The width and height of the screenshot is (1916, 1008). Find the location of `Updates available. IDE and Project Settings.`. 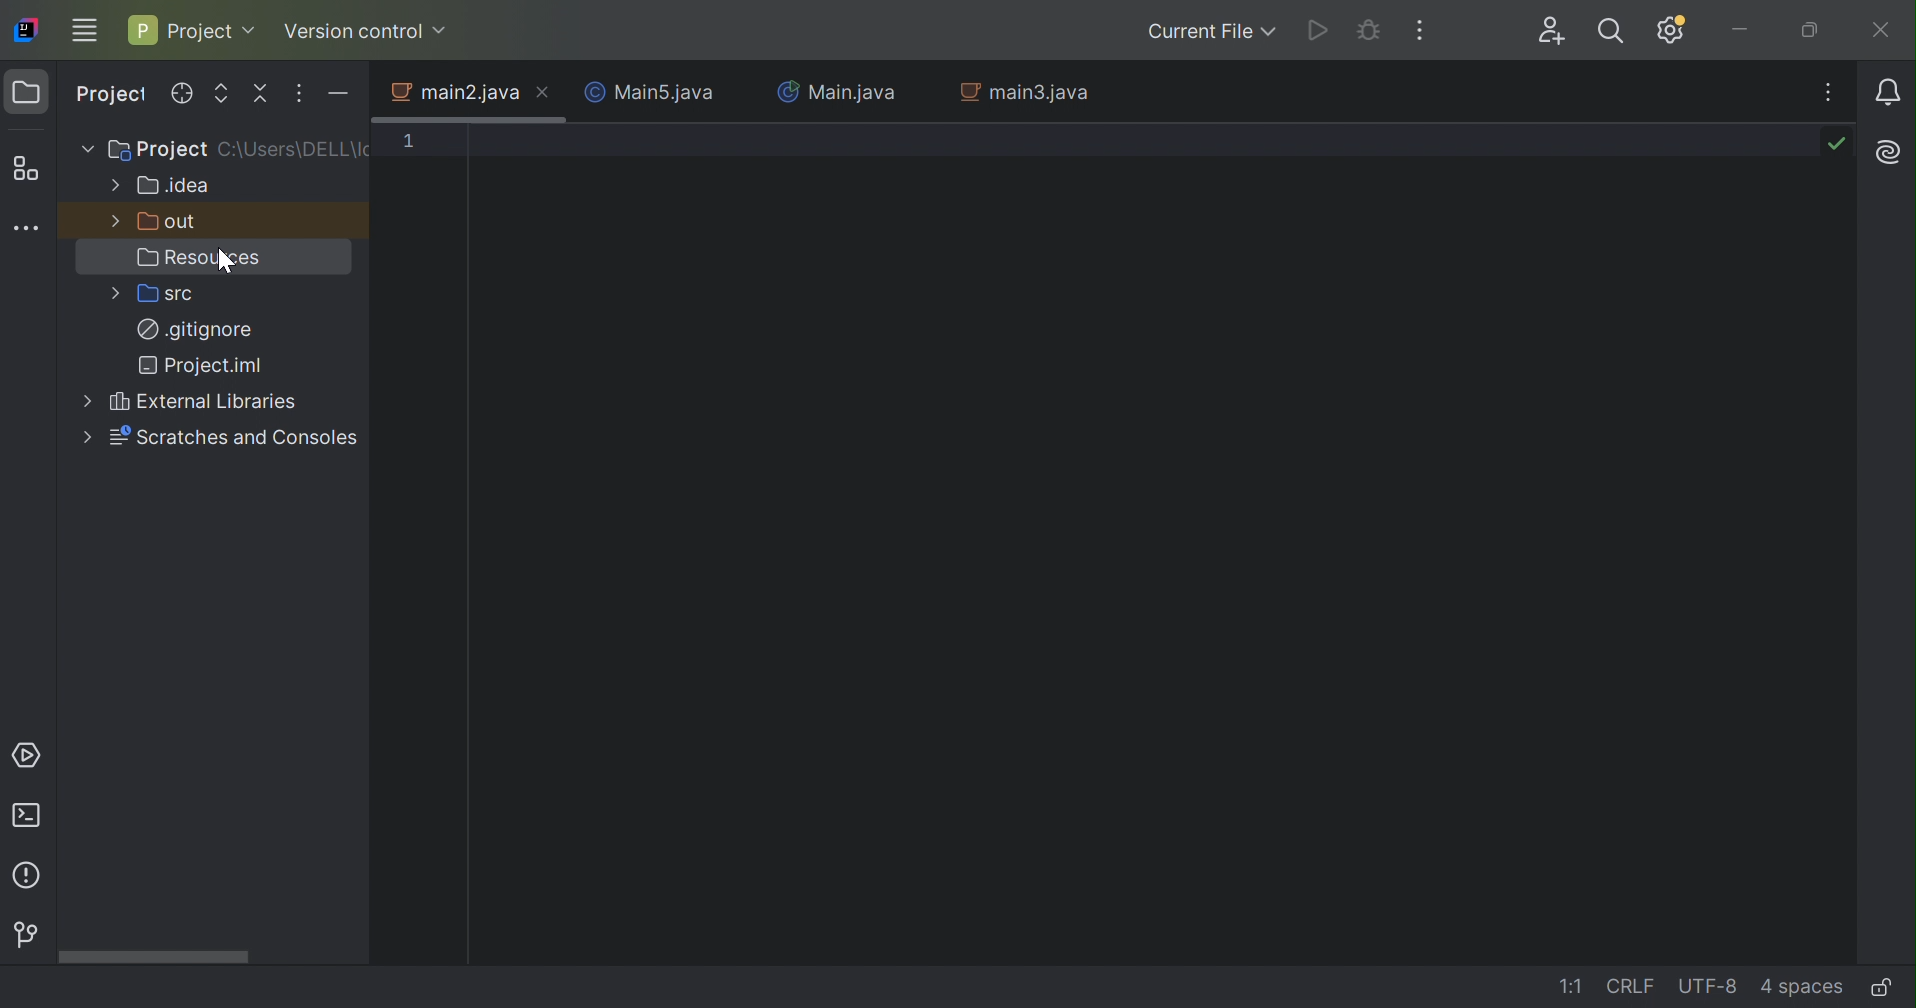

Updates available. IDE and Project Settings. is located at coordinates (1671, 32).